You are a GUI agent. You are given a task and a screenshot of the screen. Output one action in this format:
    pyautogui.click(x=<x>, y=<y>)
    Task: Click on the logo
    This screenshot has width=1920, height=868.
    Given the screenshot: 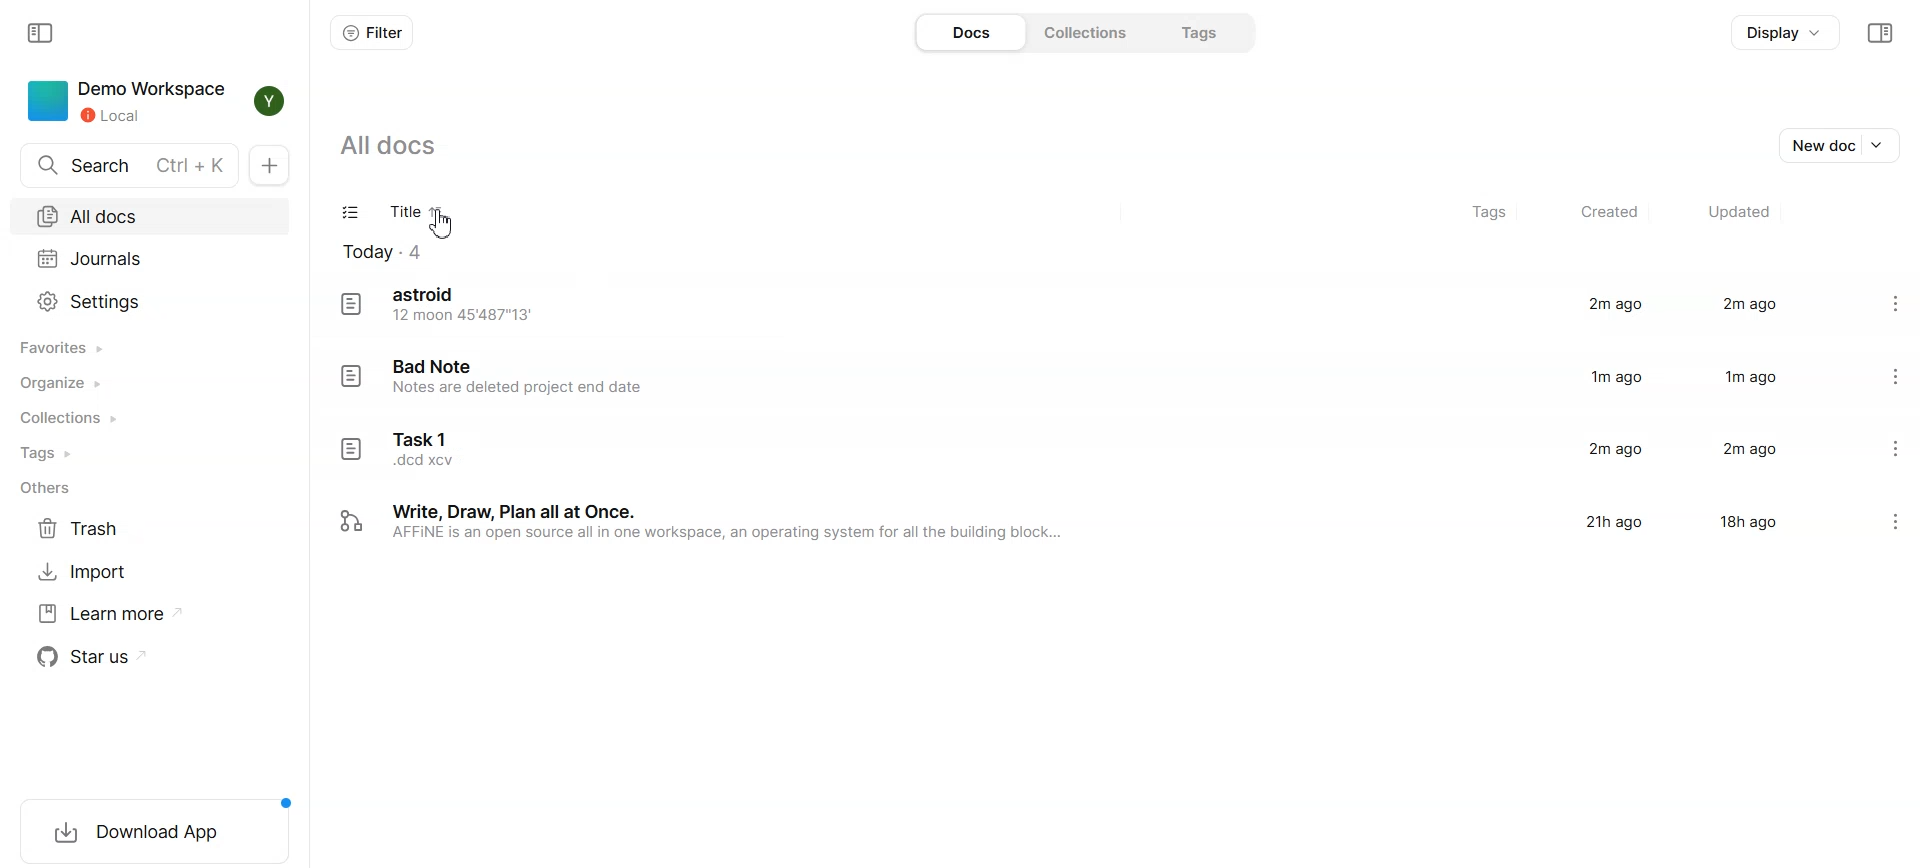 What is the action you would take?
    pyautogui.click(x=350, y=450)
    